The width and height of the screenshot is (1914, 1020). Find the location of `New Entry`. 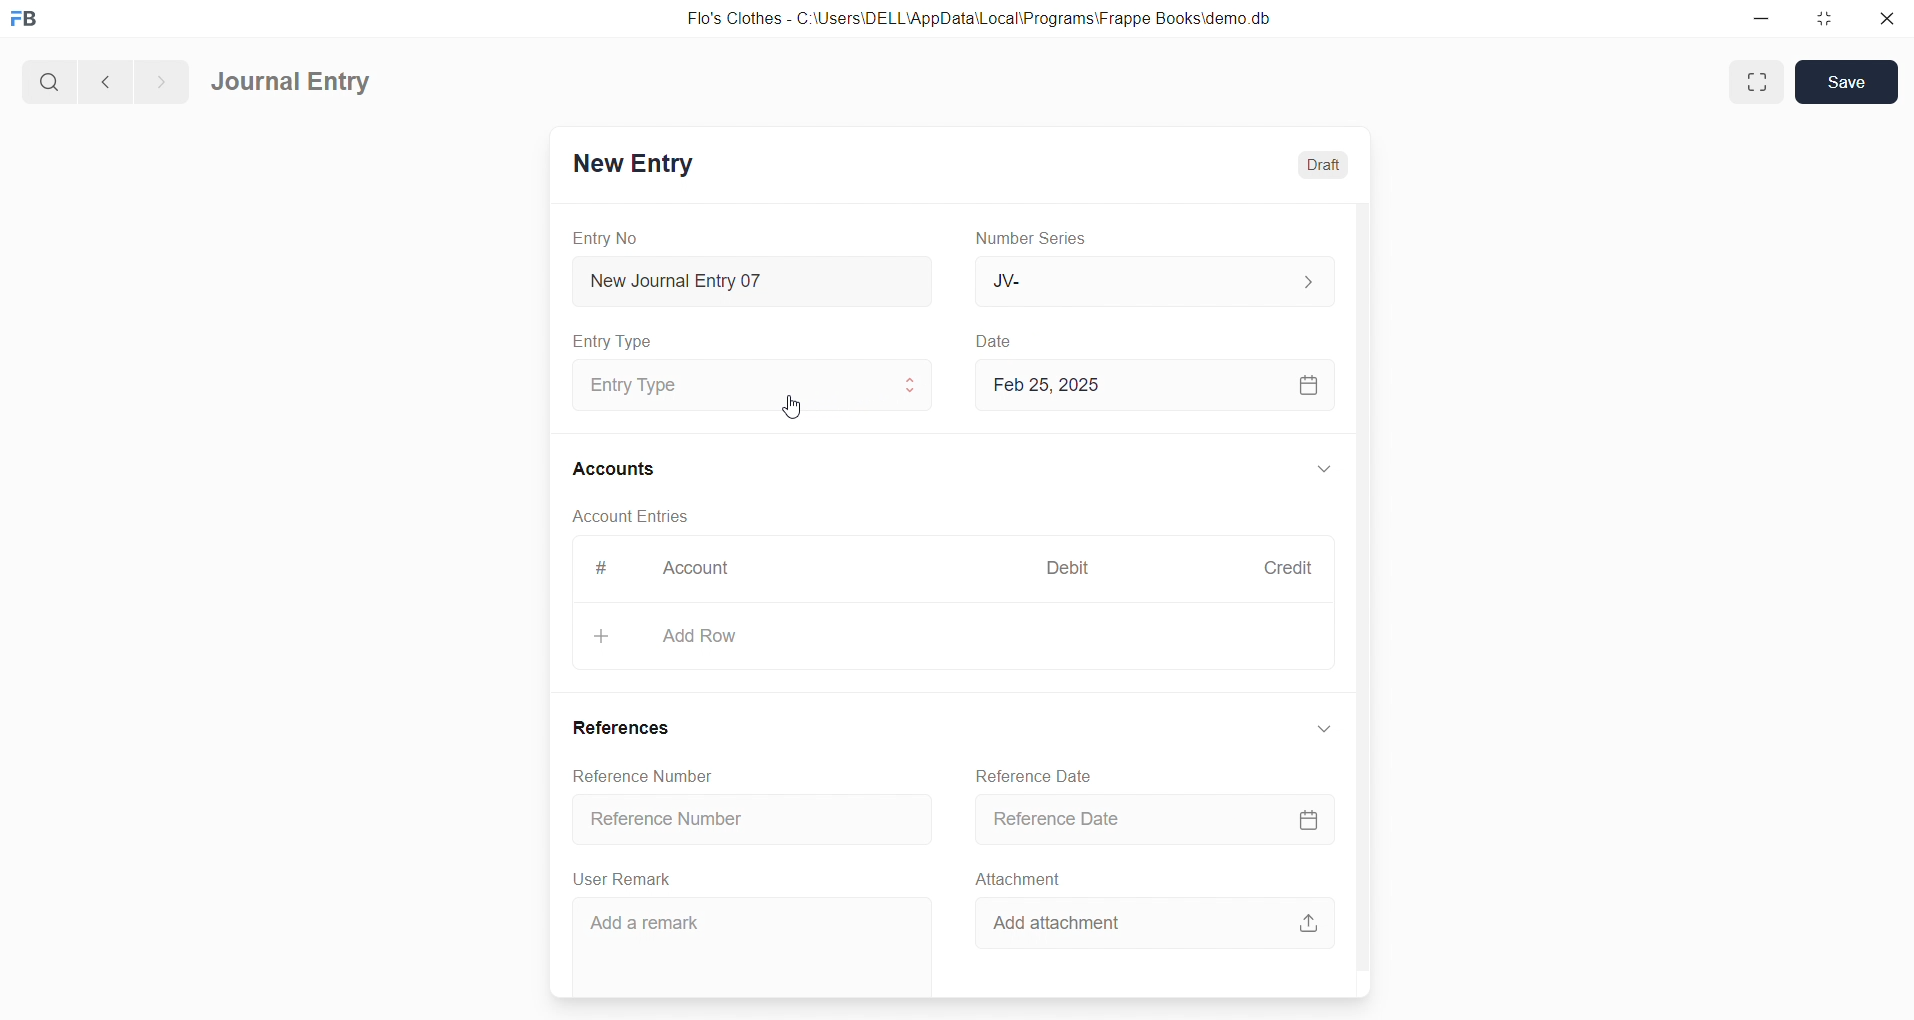

New Entry is located at coordinates (632, 163).